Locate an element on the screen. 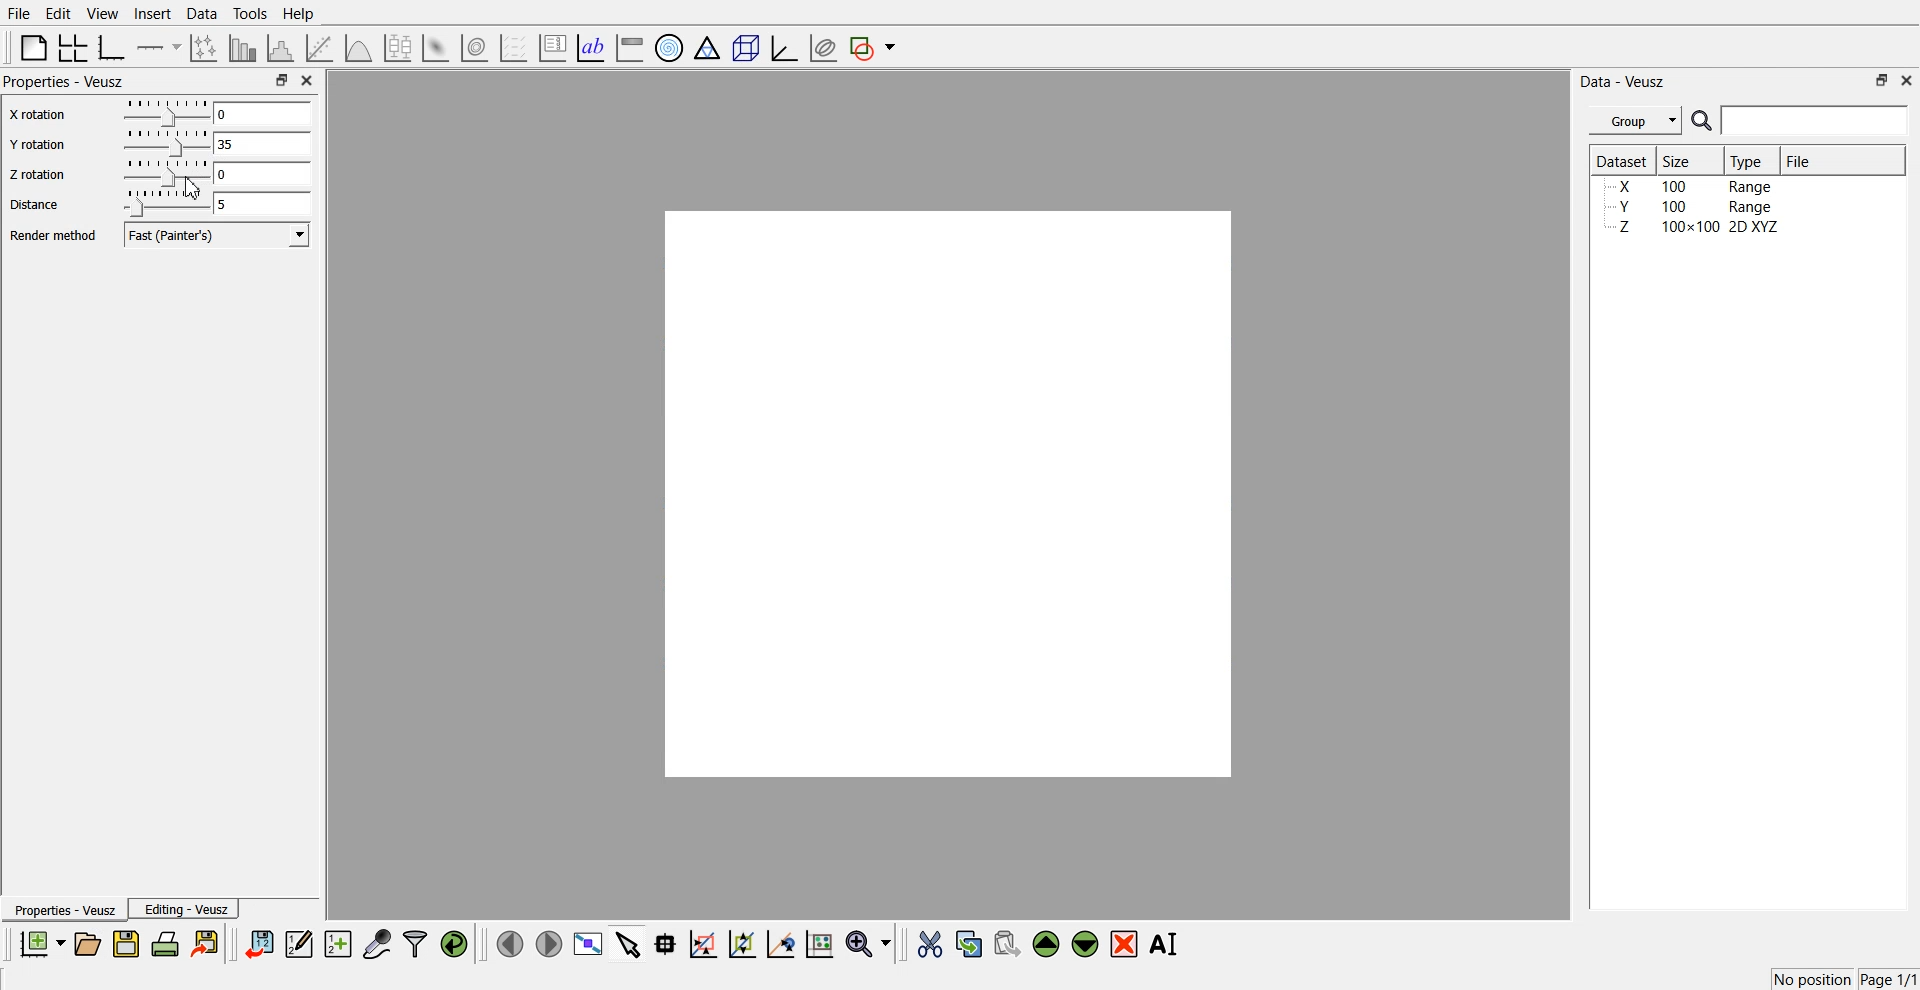 The image size is (1920, 990). Editing - Veusz is located at coordinates (184, 908).